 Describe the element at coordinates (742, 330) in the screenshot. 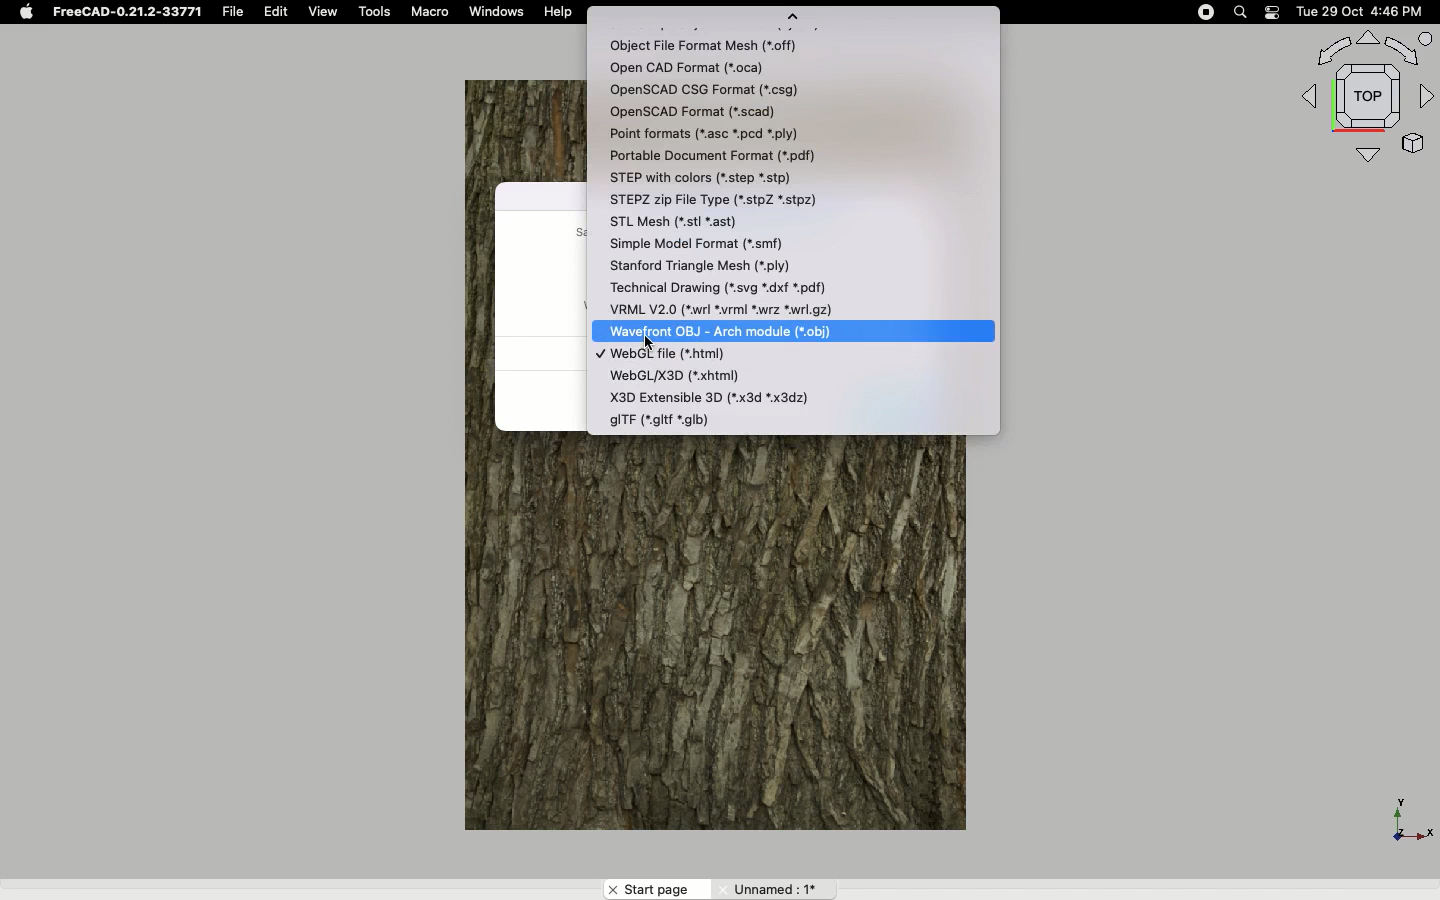

I see `Wavefront OBJ- arch module(*.obj)` at that location.